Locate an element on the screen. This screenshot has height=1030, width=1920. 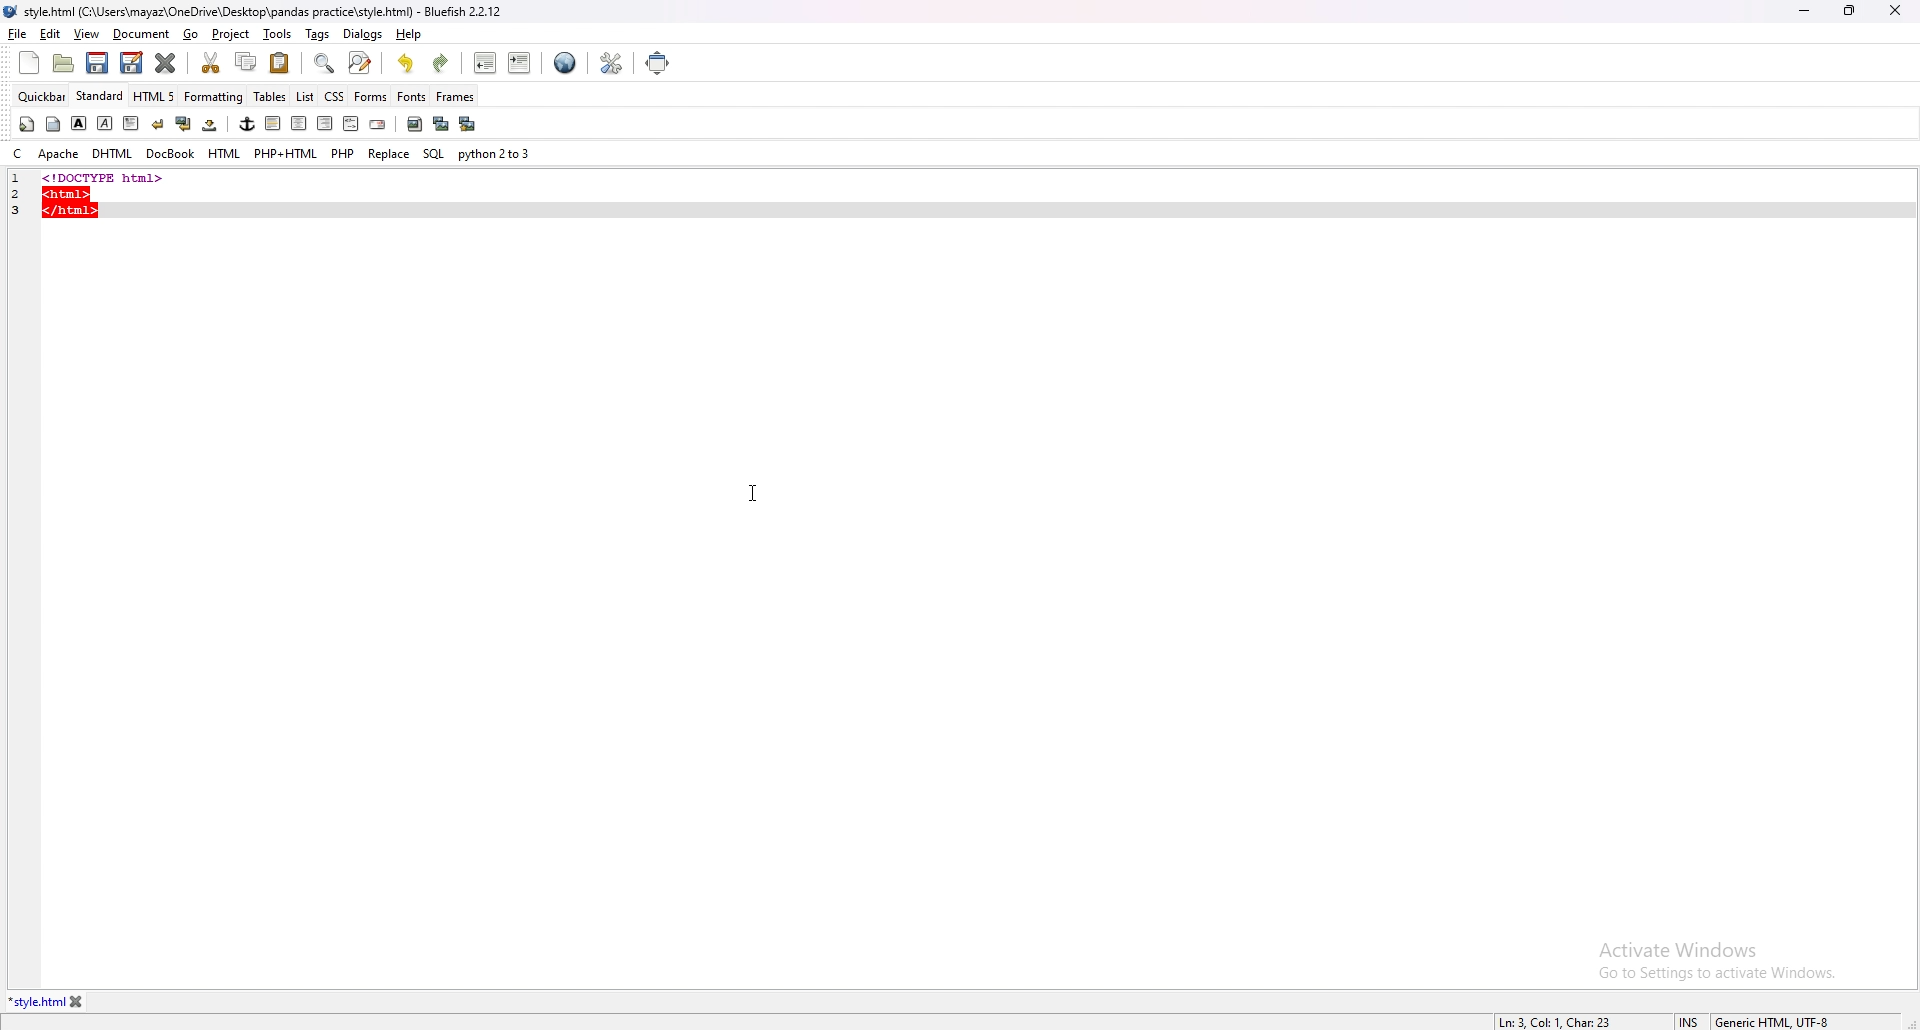
email is located at coordinates (377, 125).